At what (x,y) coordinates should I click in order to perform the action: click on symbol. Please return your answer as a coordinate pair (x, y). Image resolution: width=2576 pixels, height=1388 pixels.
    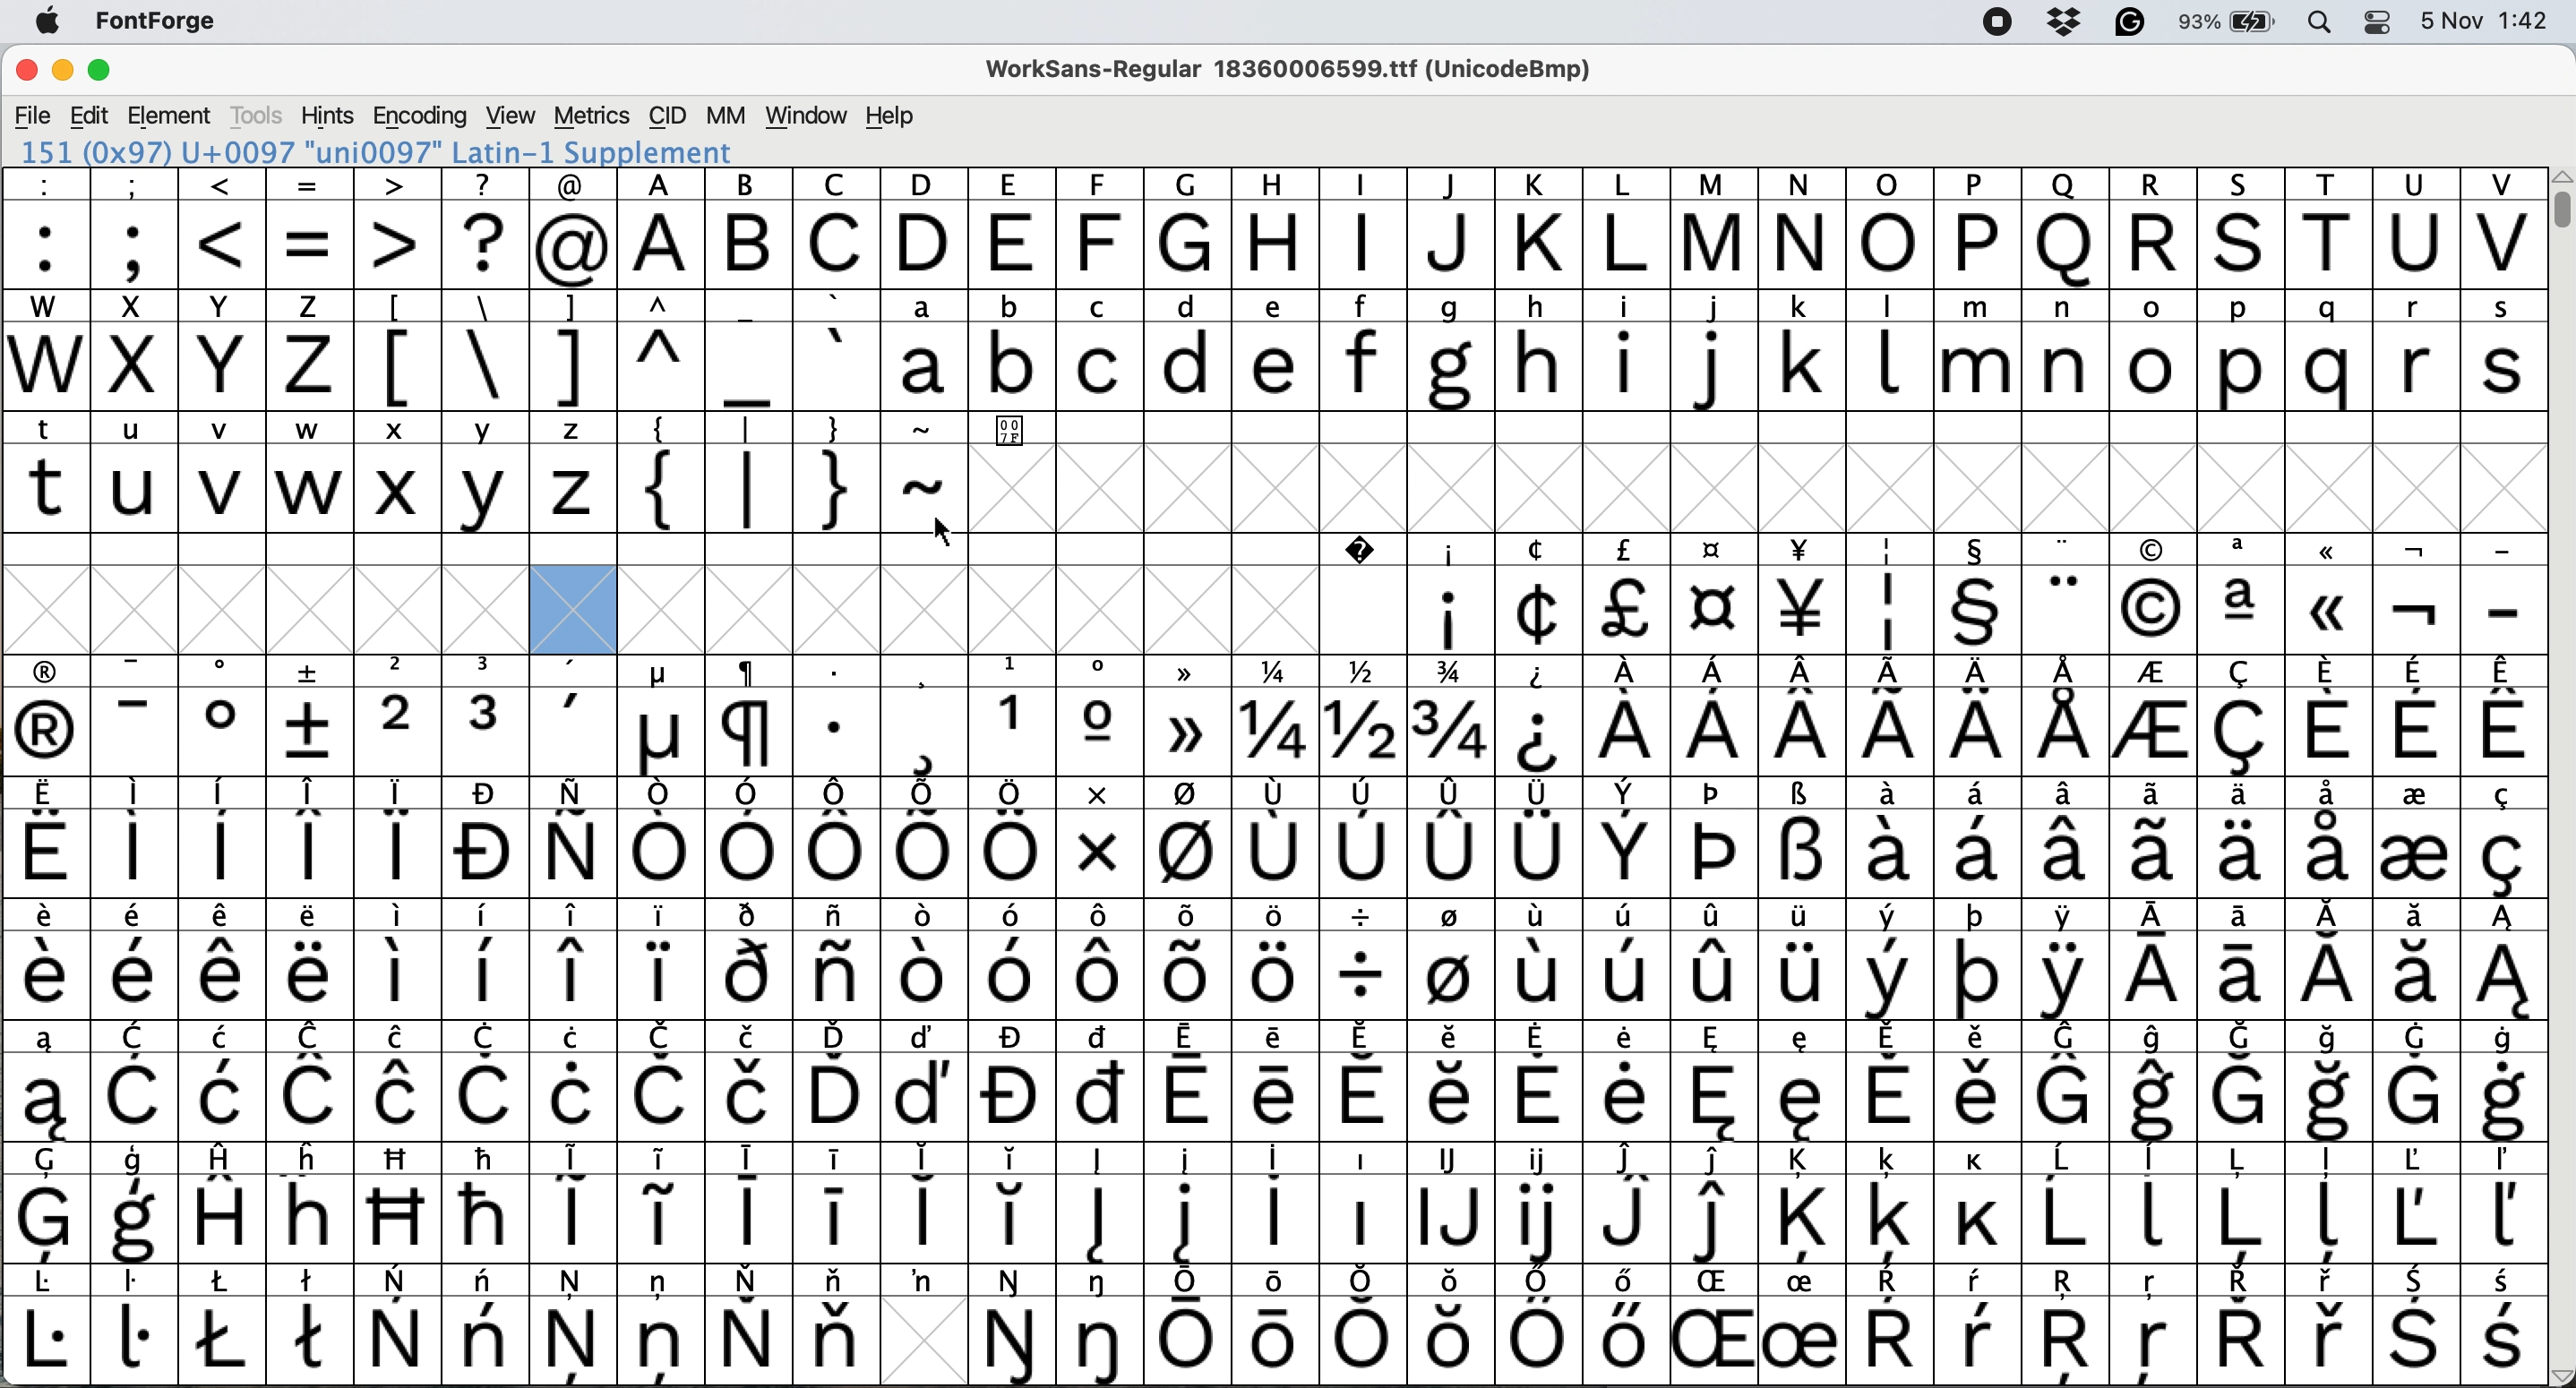
    Looking at the image, I should click on (48, 1203).